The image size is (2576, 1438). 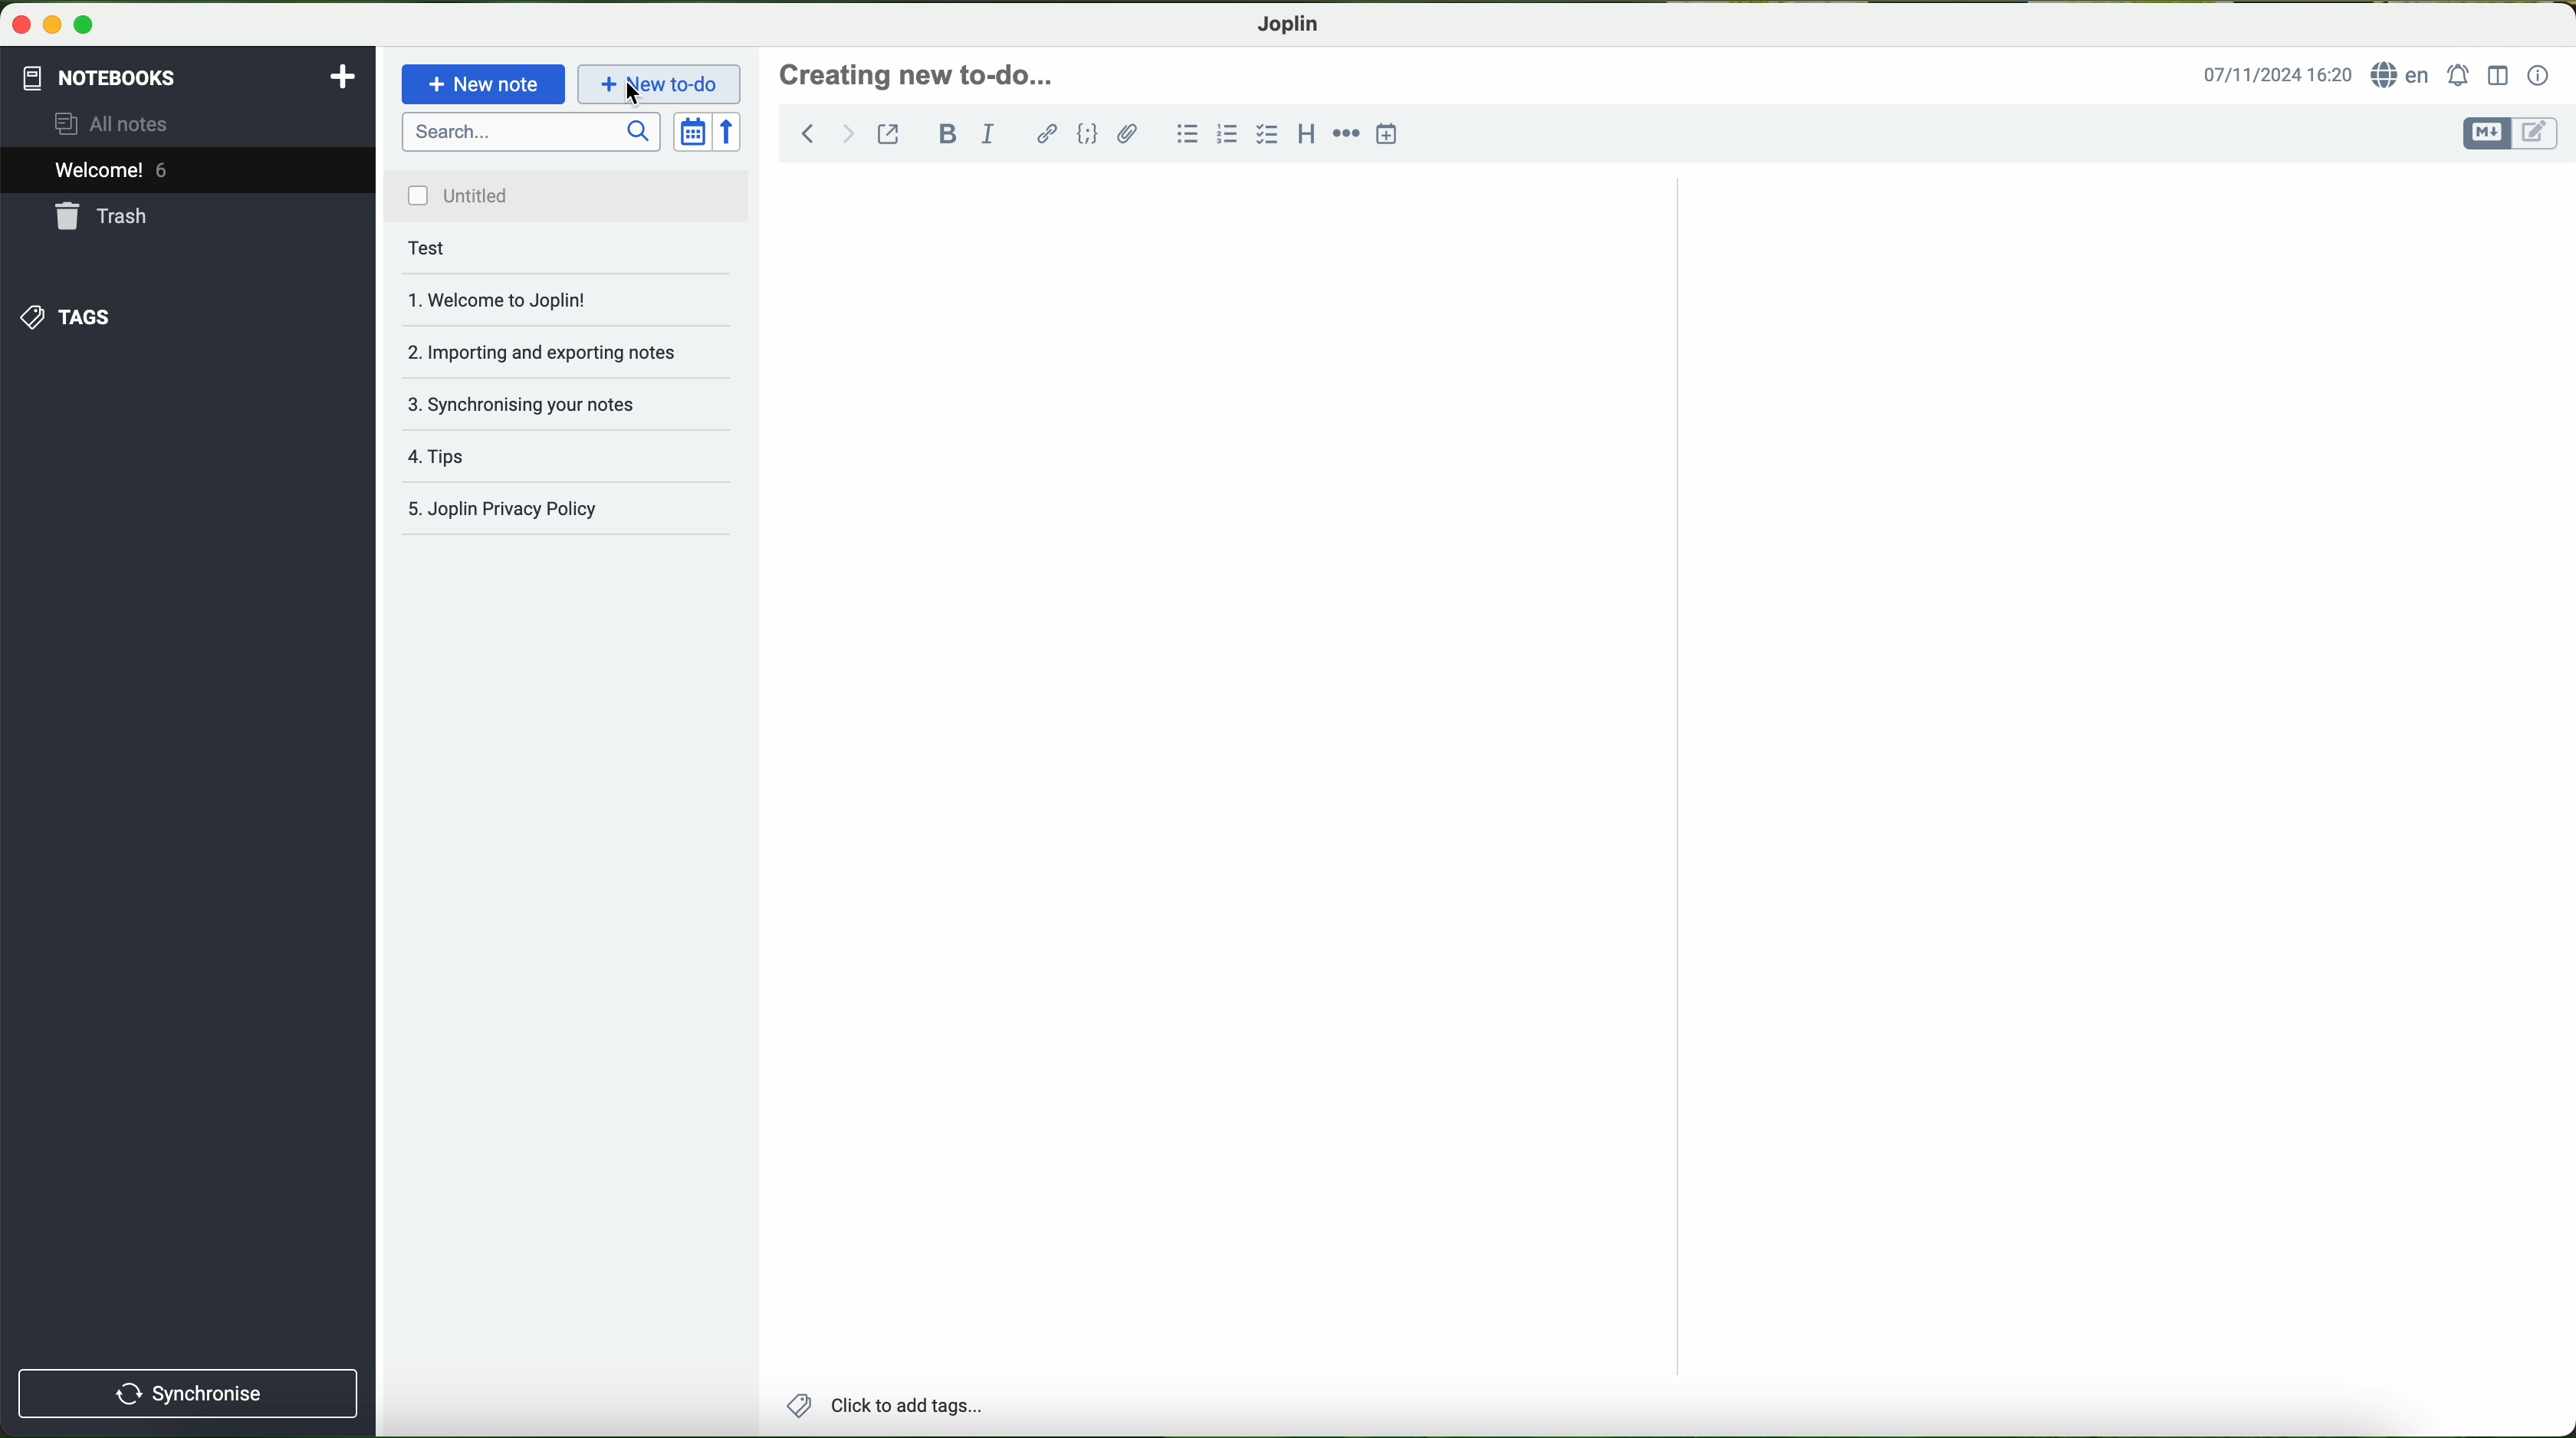 What do you see at coordinates (1088, 133) in the screenshot?
I see `code` at bounding box center [1088, 133].